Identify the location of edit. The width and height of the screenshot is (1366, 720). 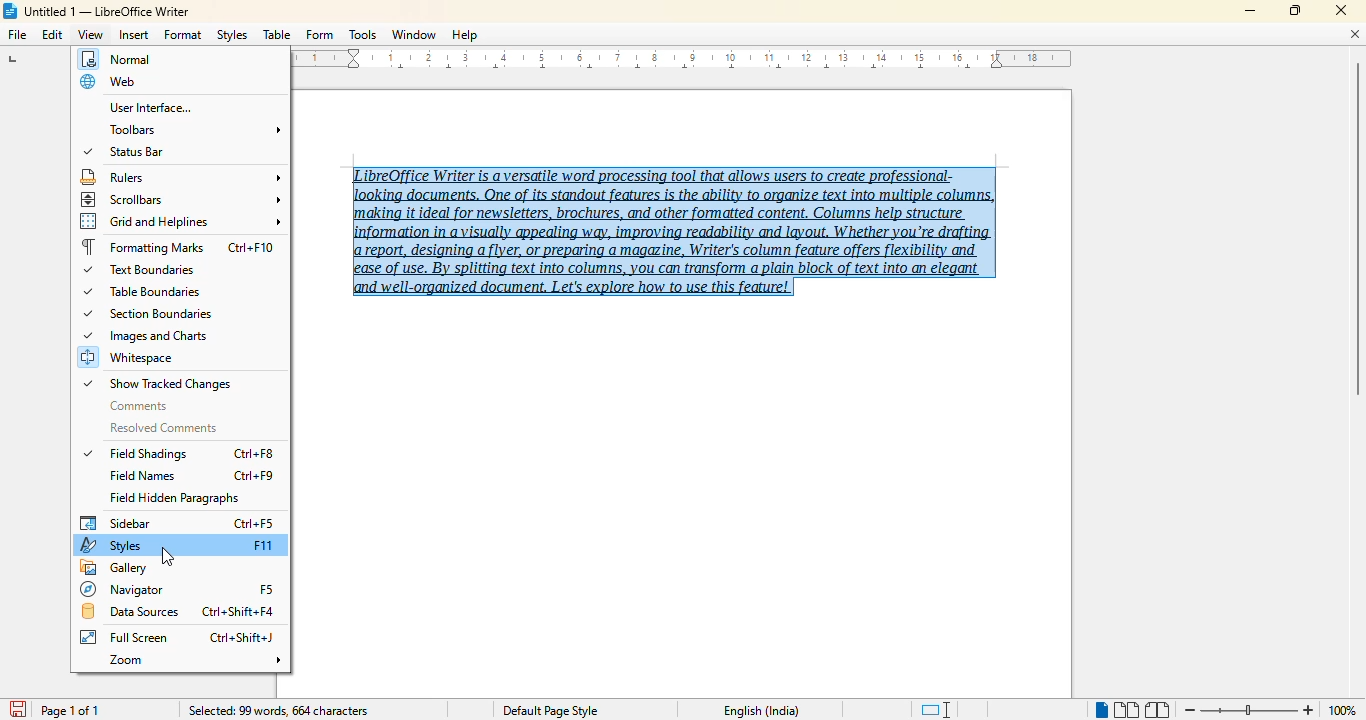
(53, 35).